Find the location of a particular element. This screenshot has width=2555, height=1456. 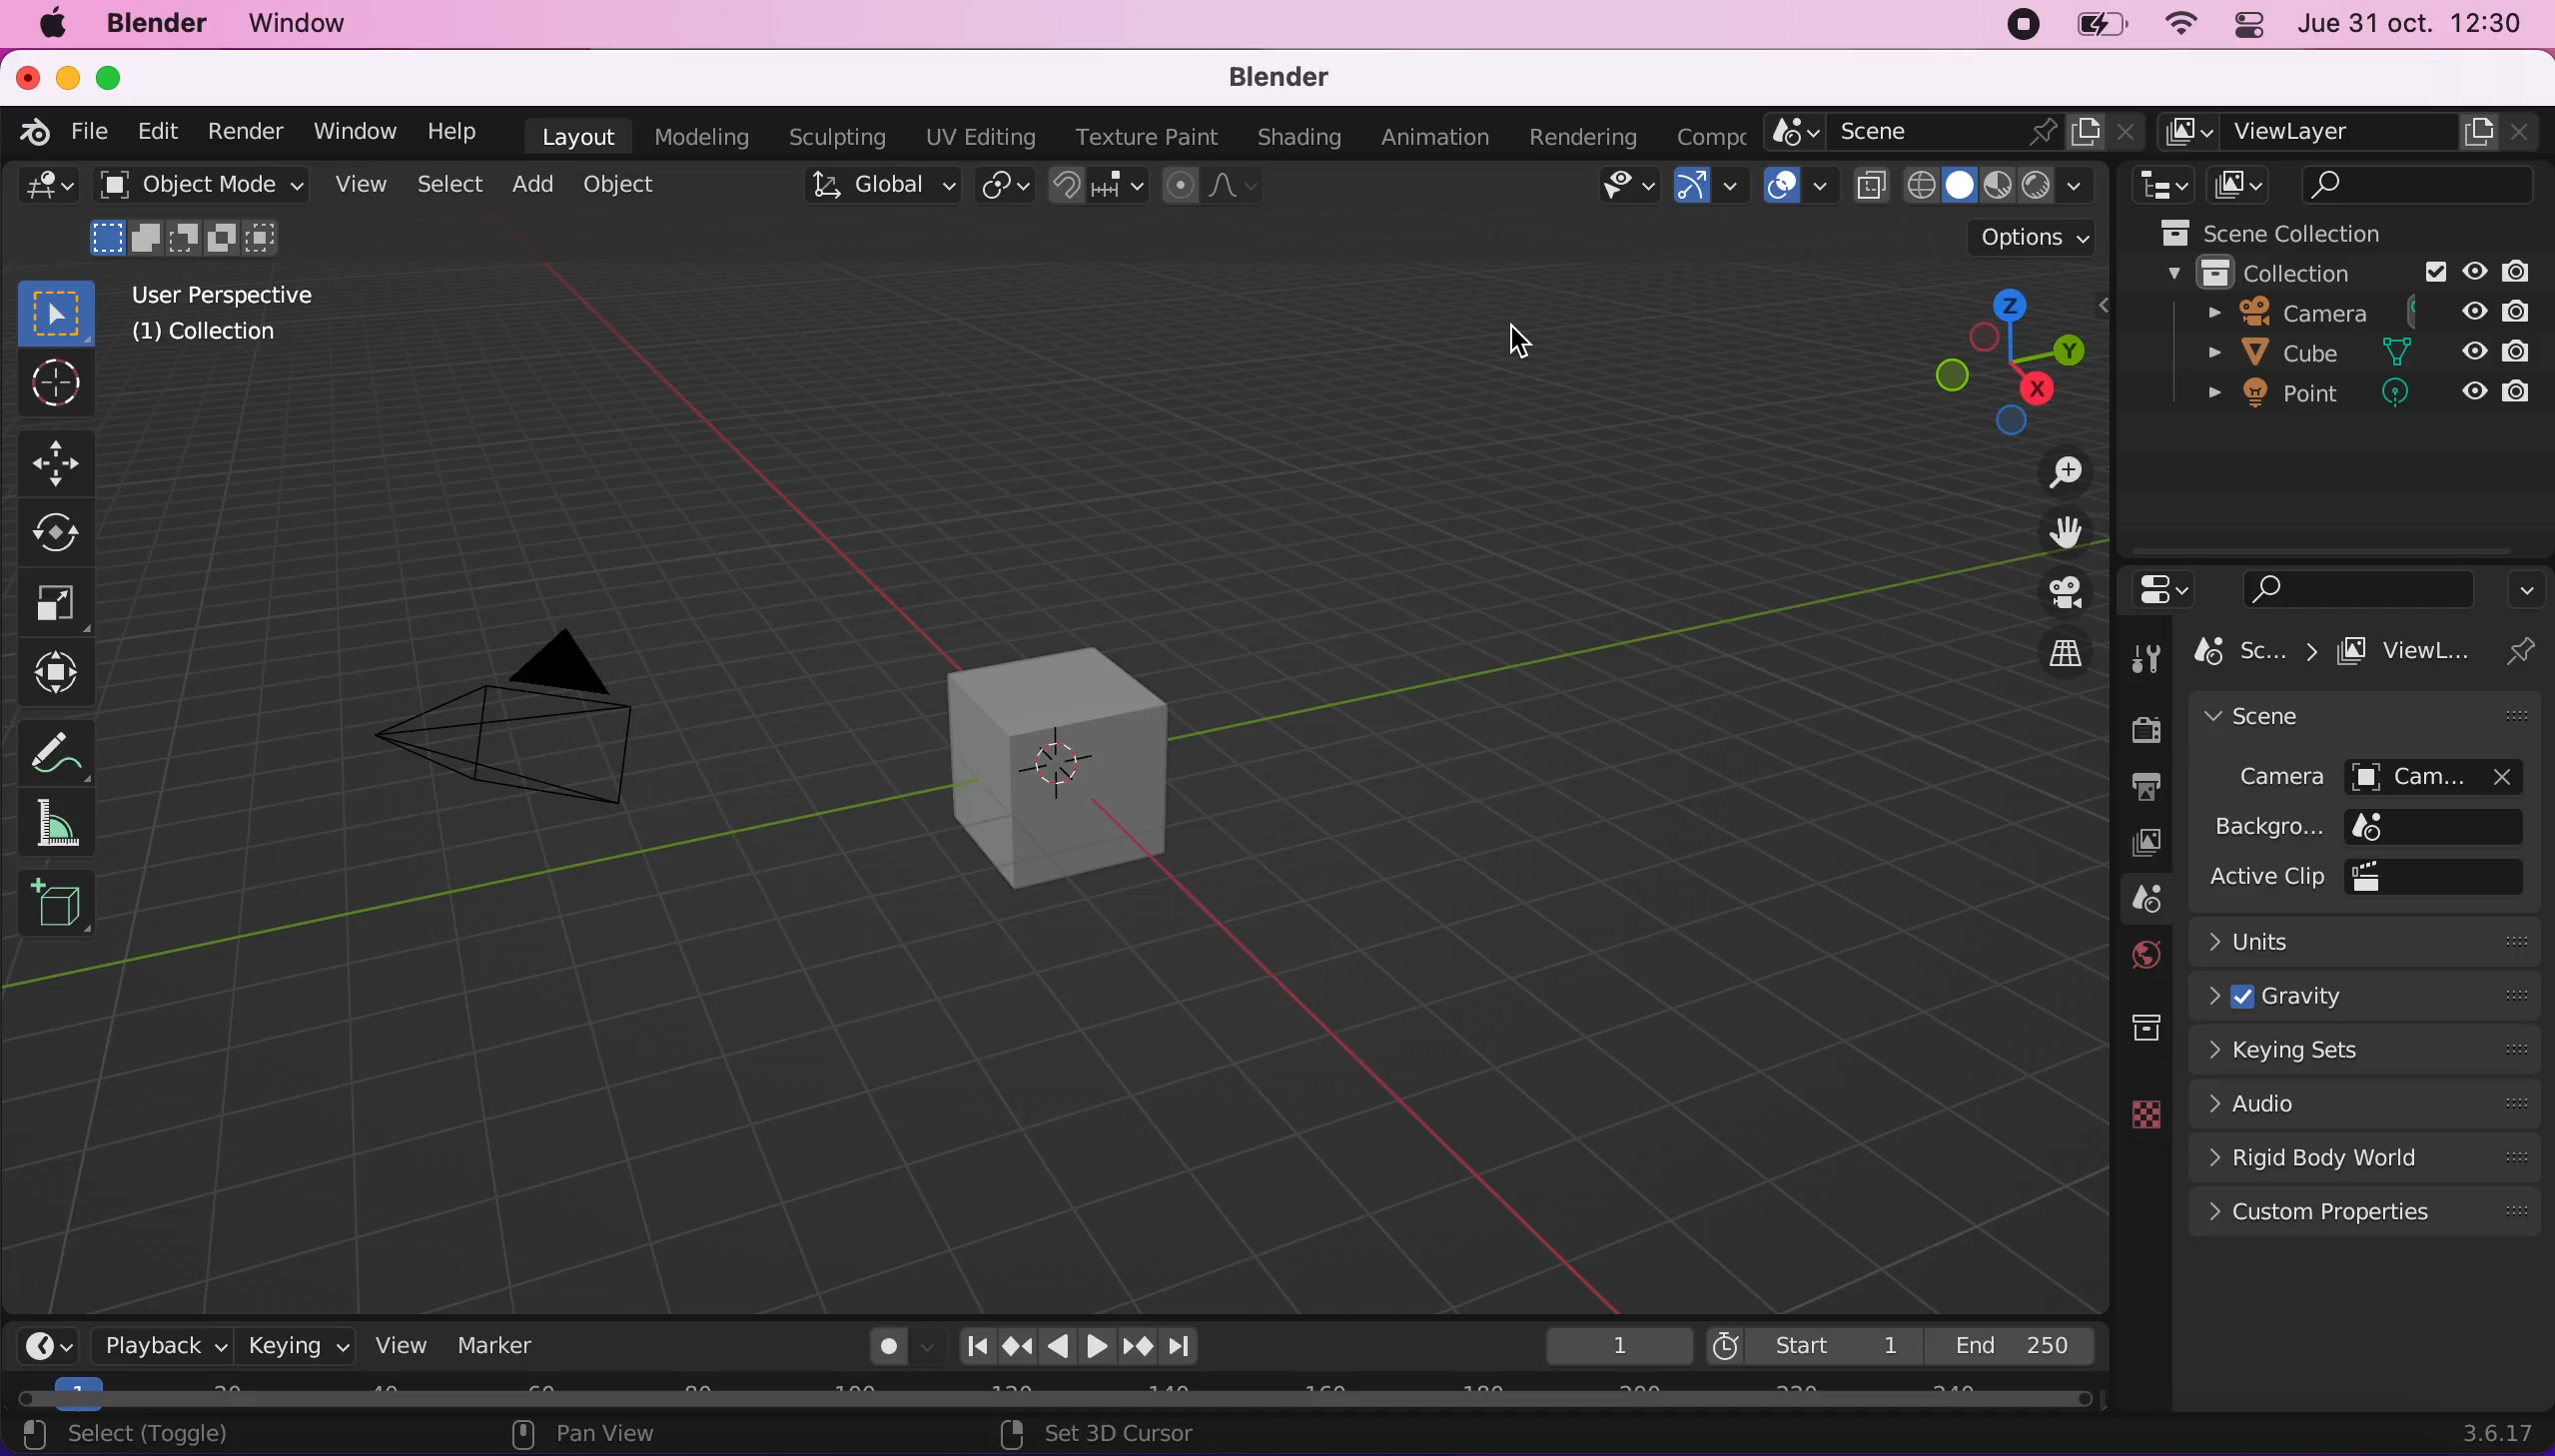

minimize is located at coordinates (67, 76).